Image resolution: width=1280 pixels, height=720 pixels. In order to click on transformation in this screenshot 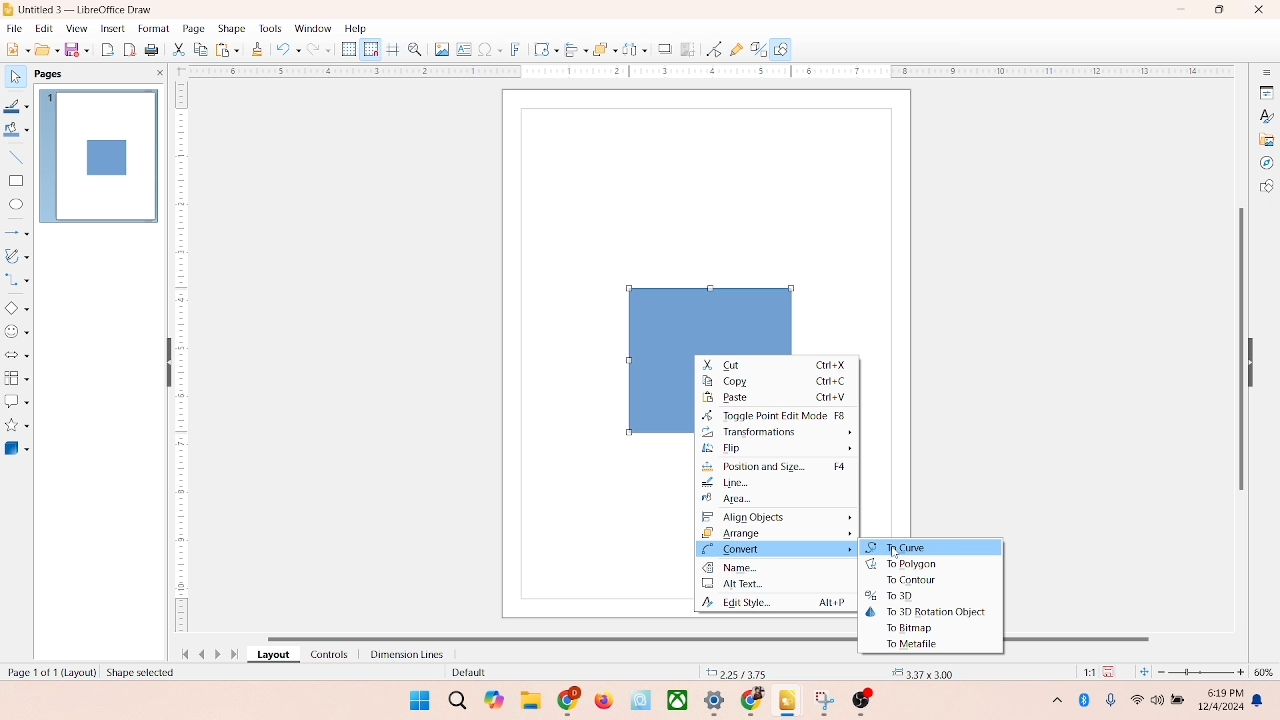, I will do `click(541, 49)`.